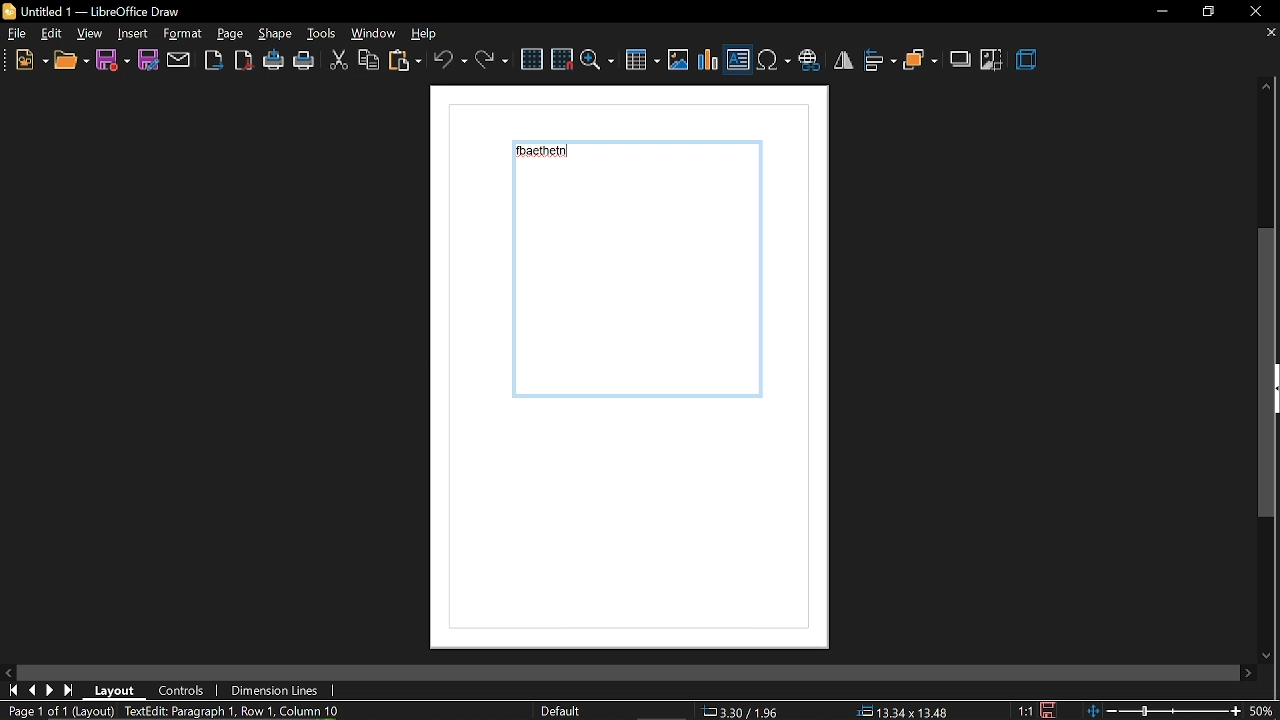 The height and width of the screenshot is (720, 1280). What do you see at coordinates (8, 671) in the screenshot?
I see `MOve left` at bounding box center [8, 671].